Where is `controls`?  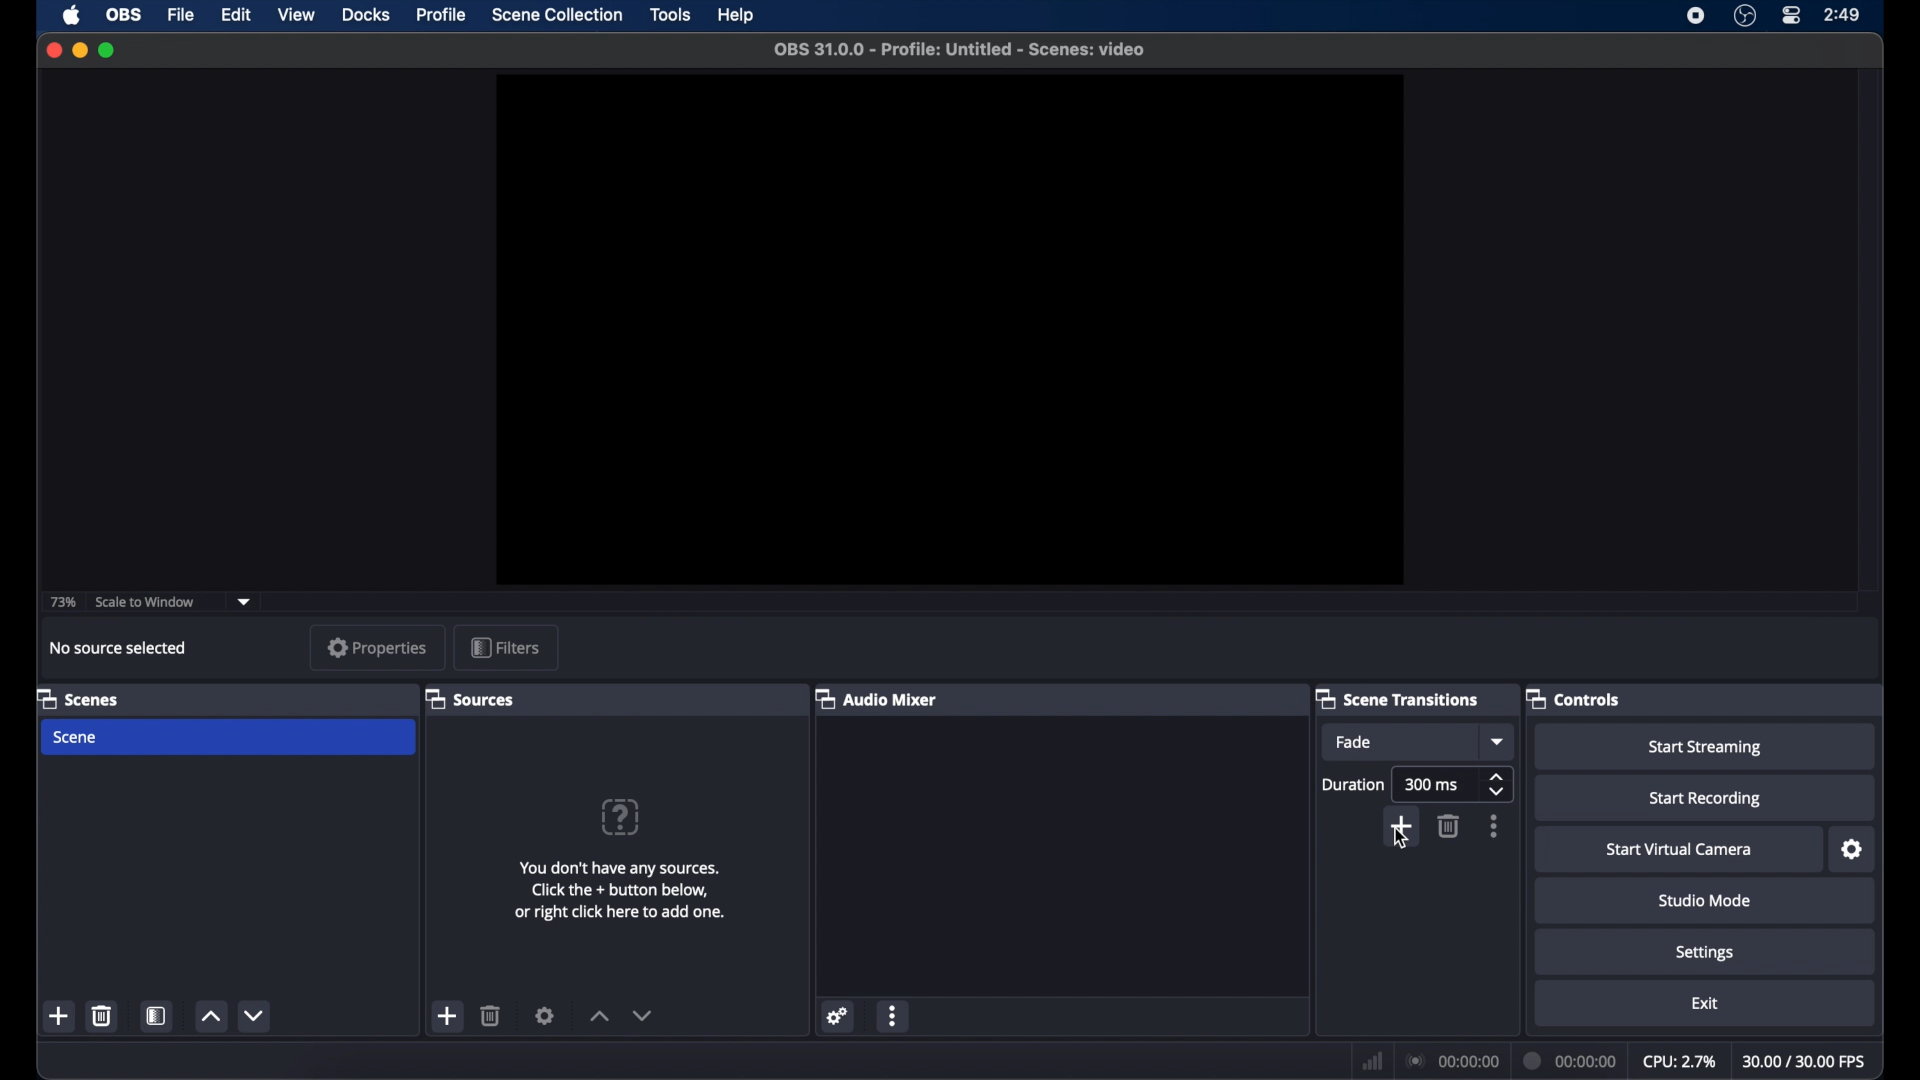
controls is located at coordinates (1576, 700).